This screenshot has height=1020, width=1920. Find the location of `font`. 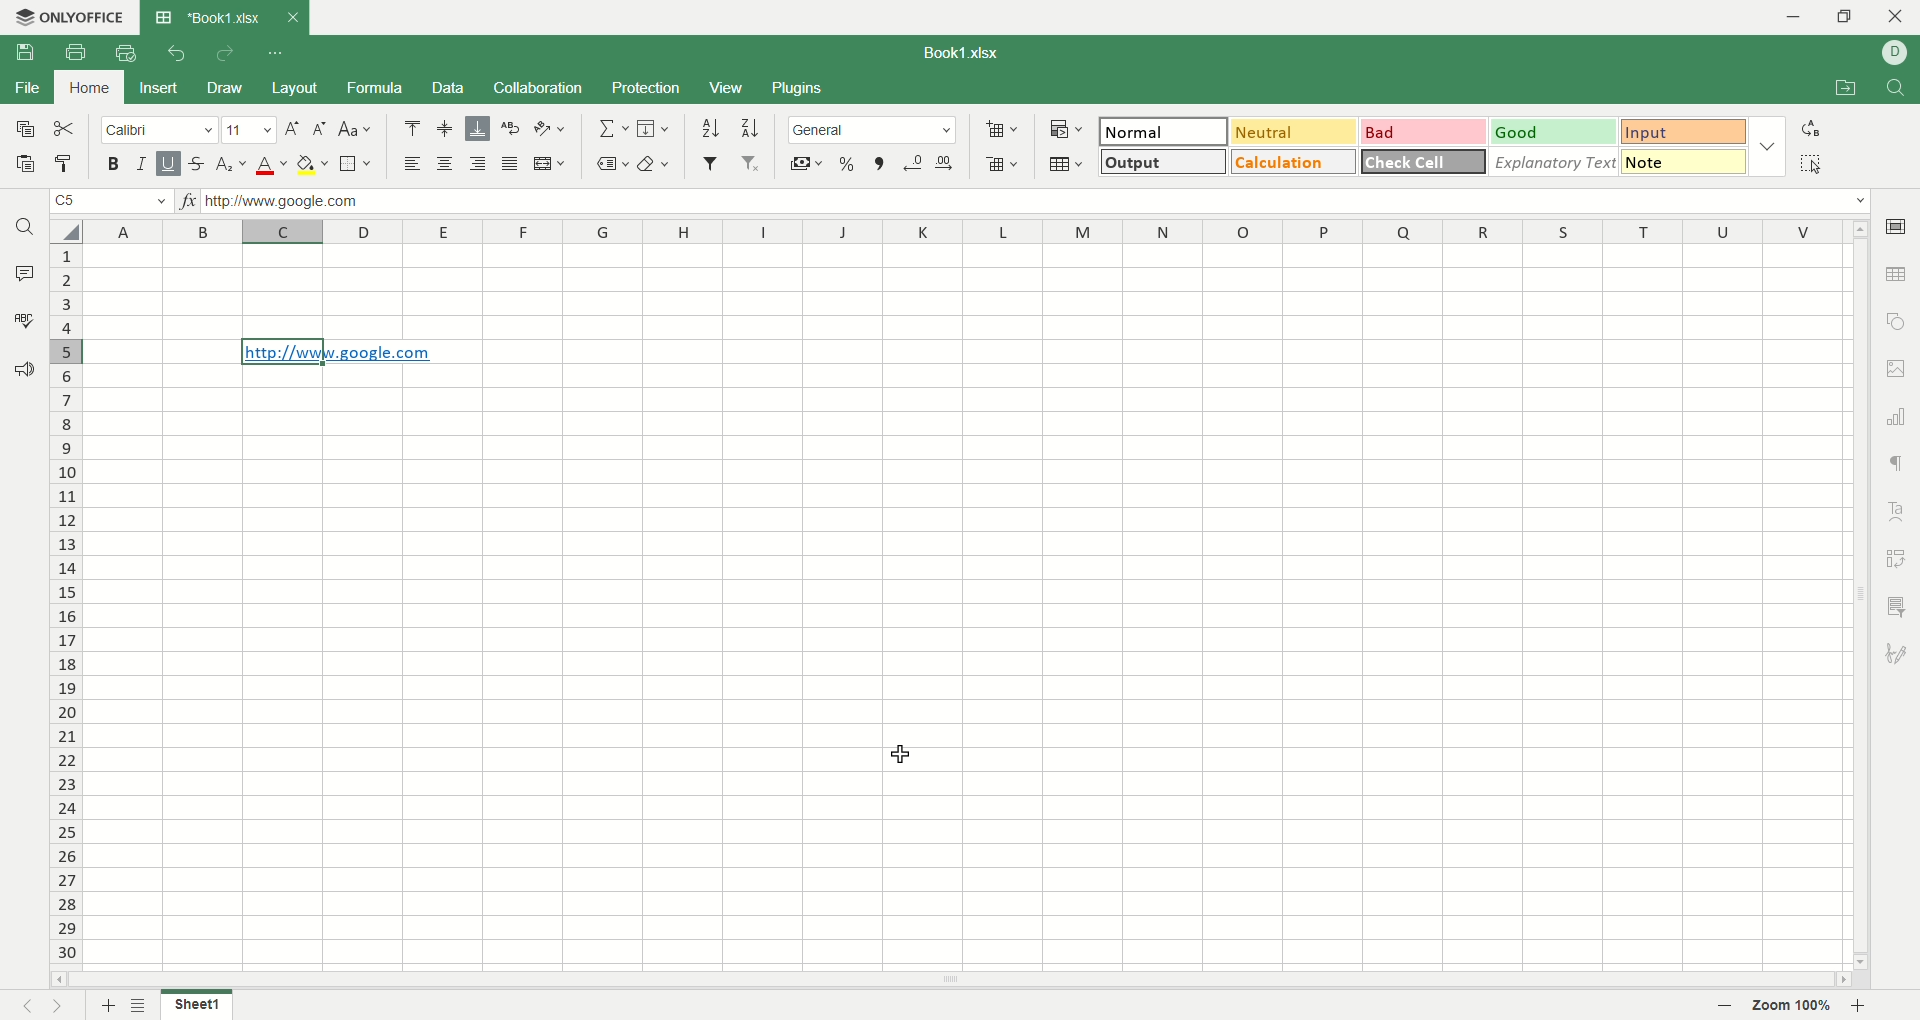

font is located at coordinates (159, 132).